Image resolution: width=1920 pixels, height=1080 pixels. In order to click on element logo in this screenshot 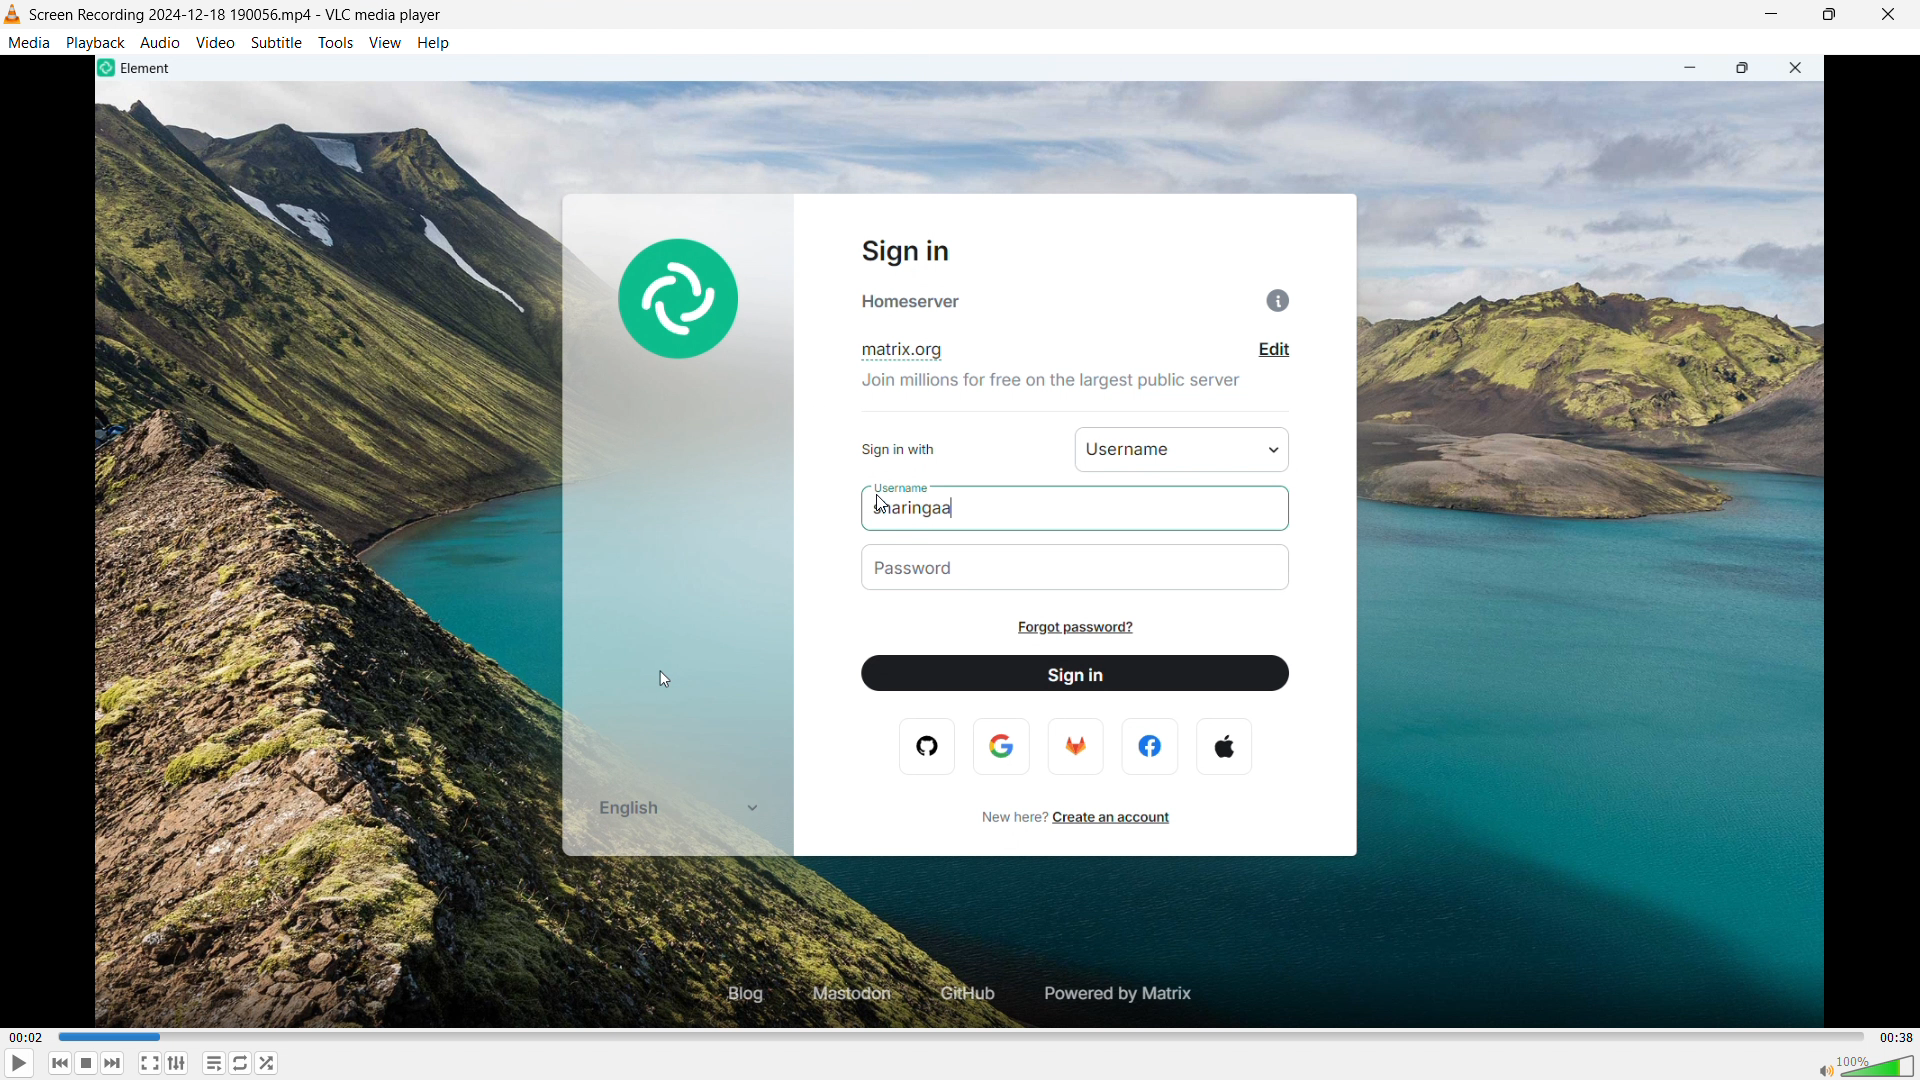, I will do `click(671, 306)`.